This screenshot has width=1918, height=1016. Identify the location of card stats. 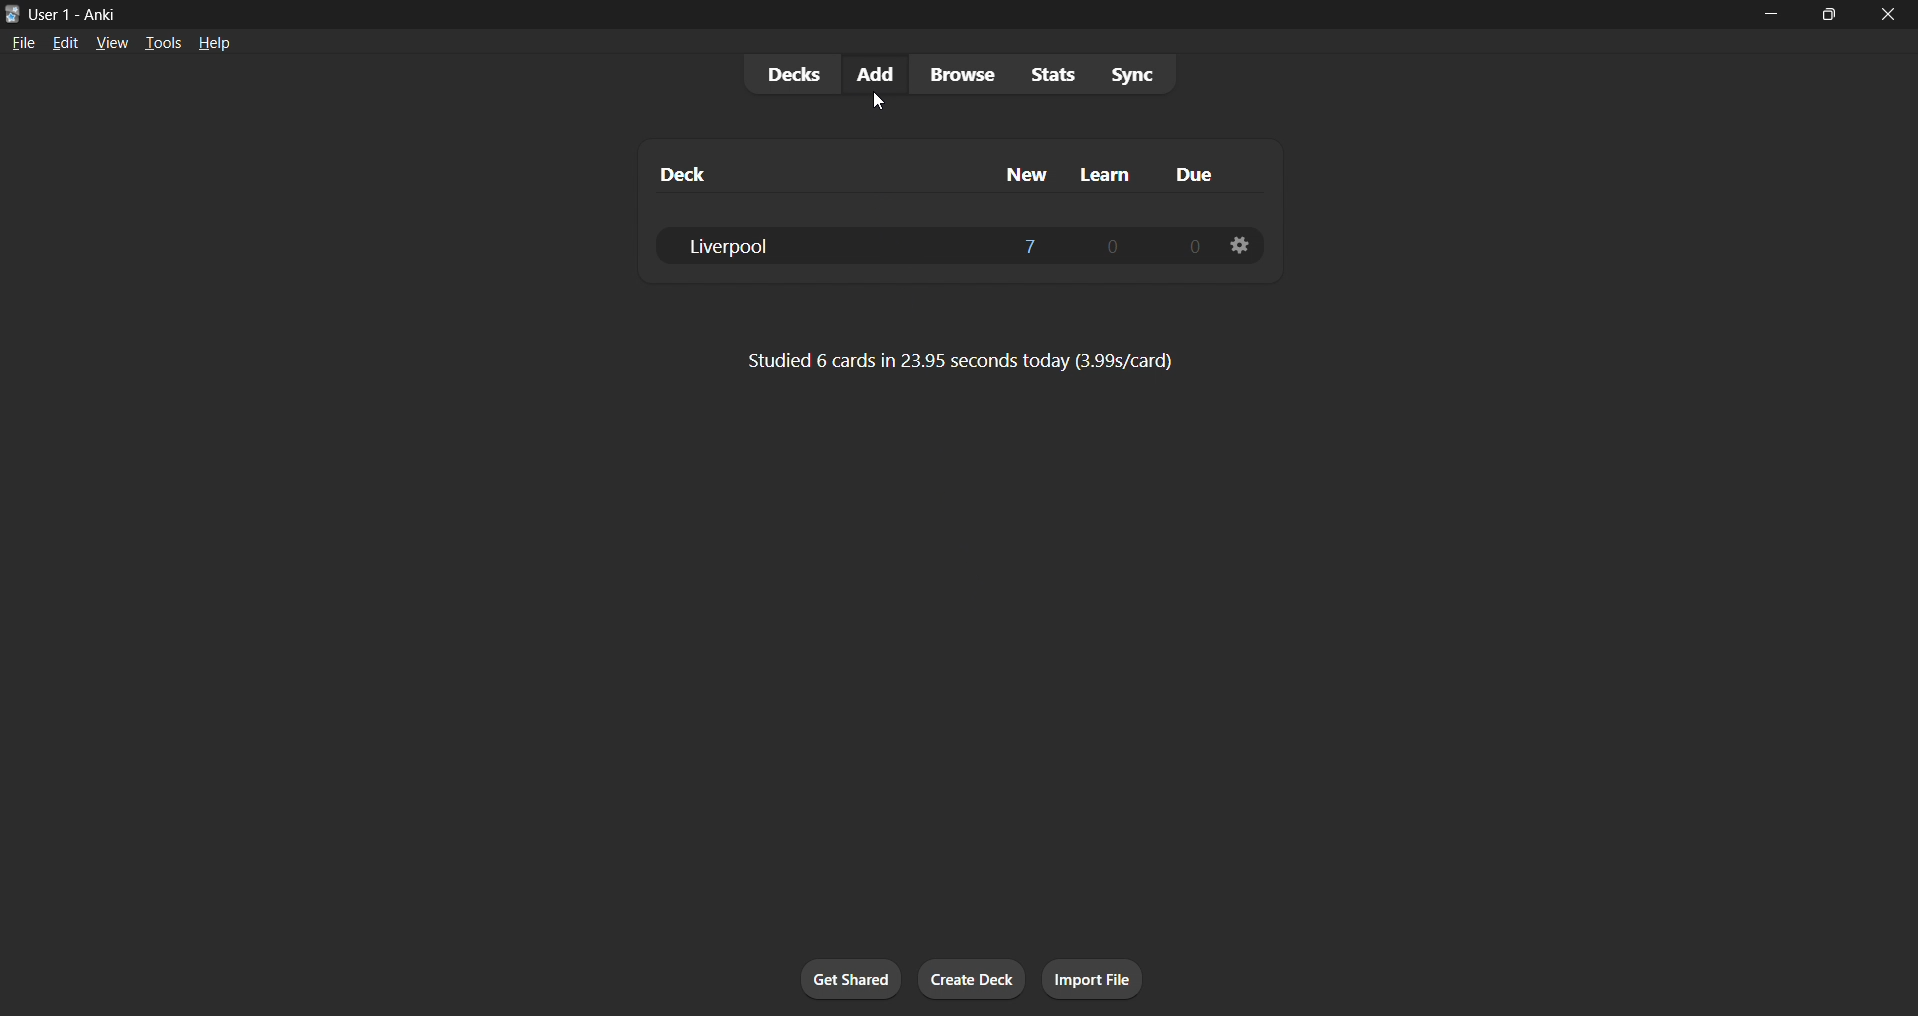
(959, 366).